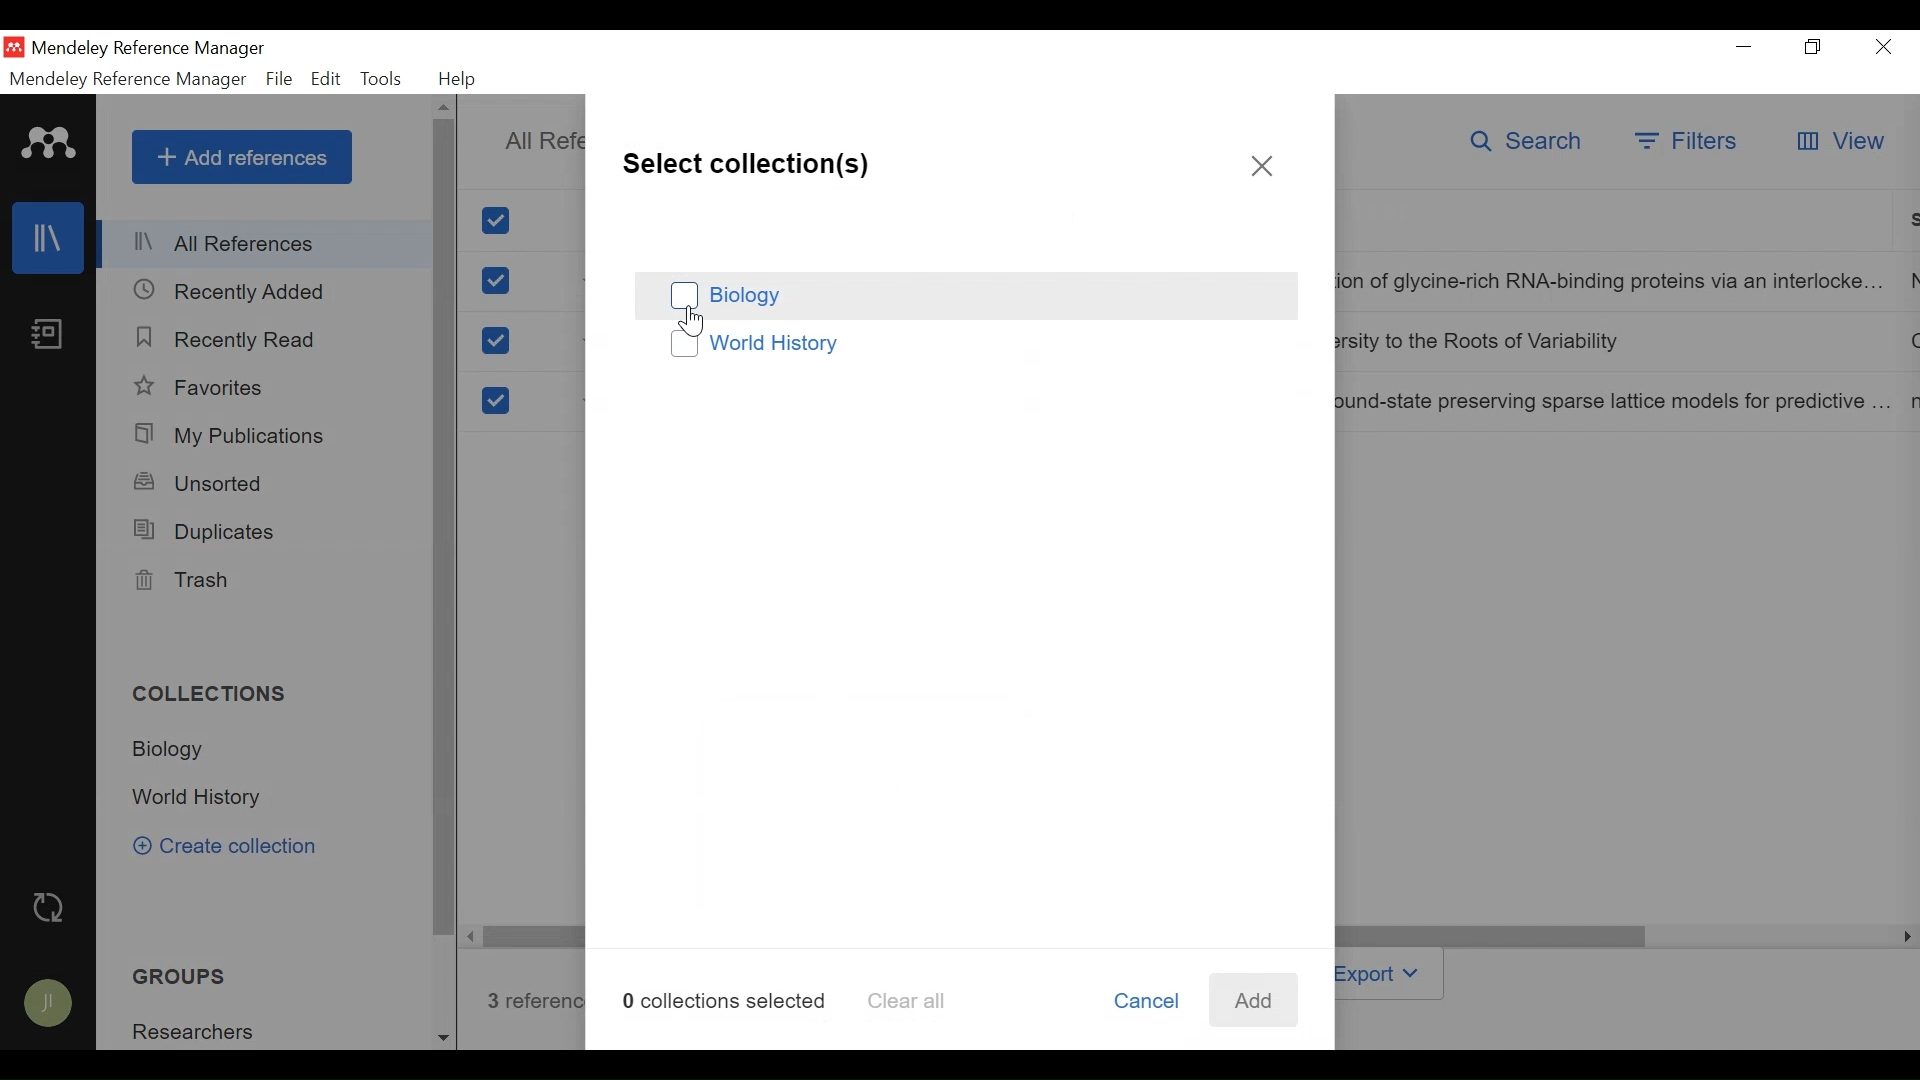  Describe the element at coordinates (238, 848) in the screenshot. I see `Create Collection` at that location.